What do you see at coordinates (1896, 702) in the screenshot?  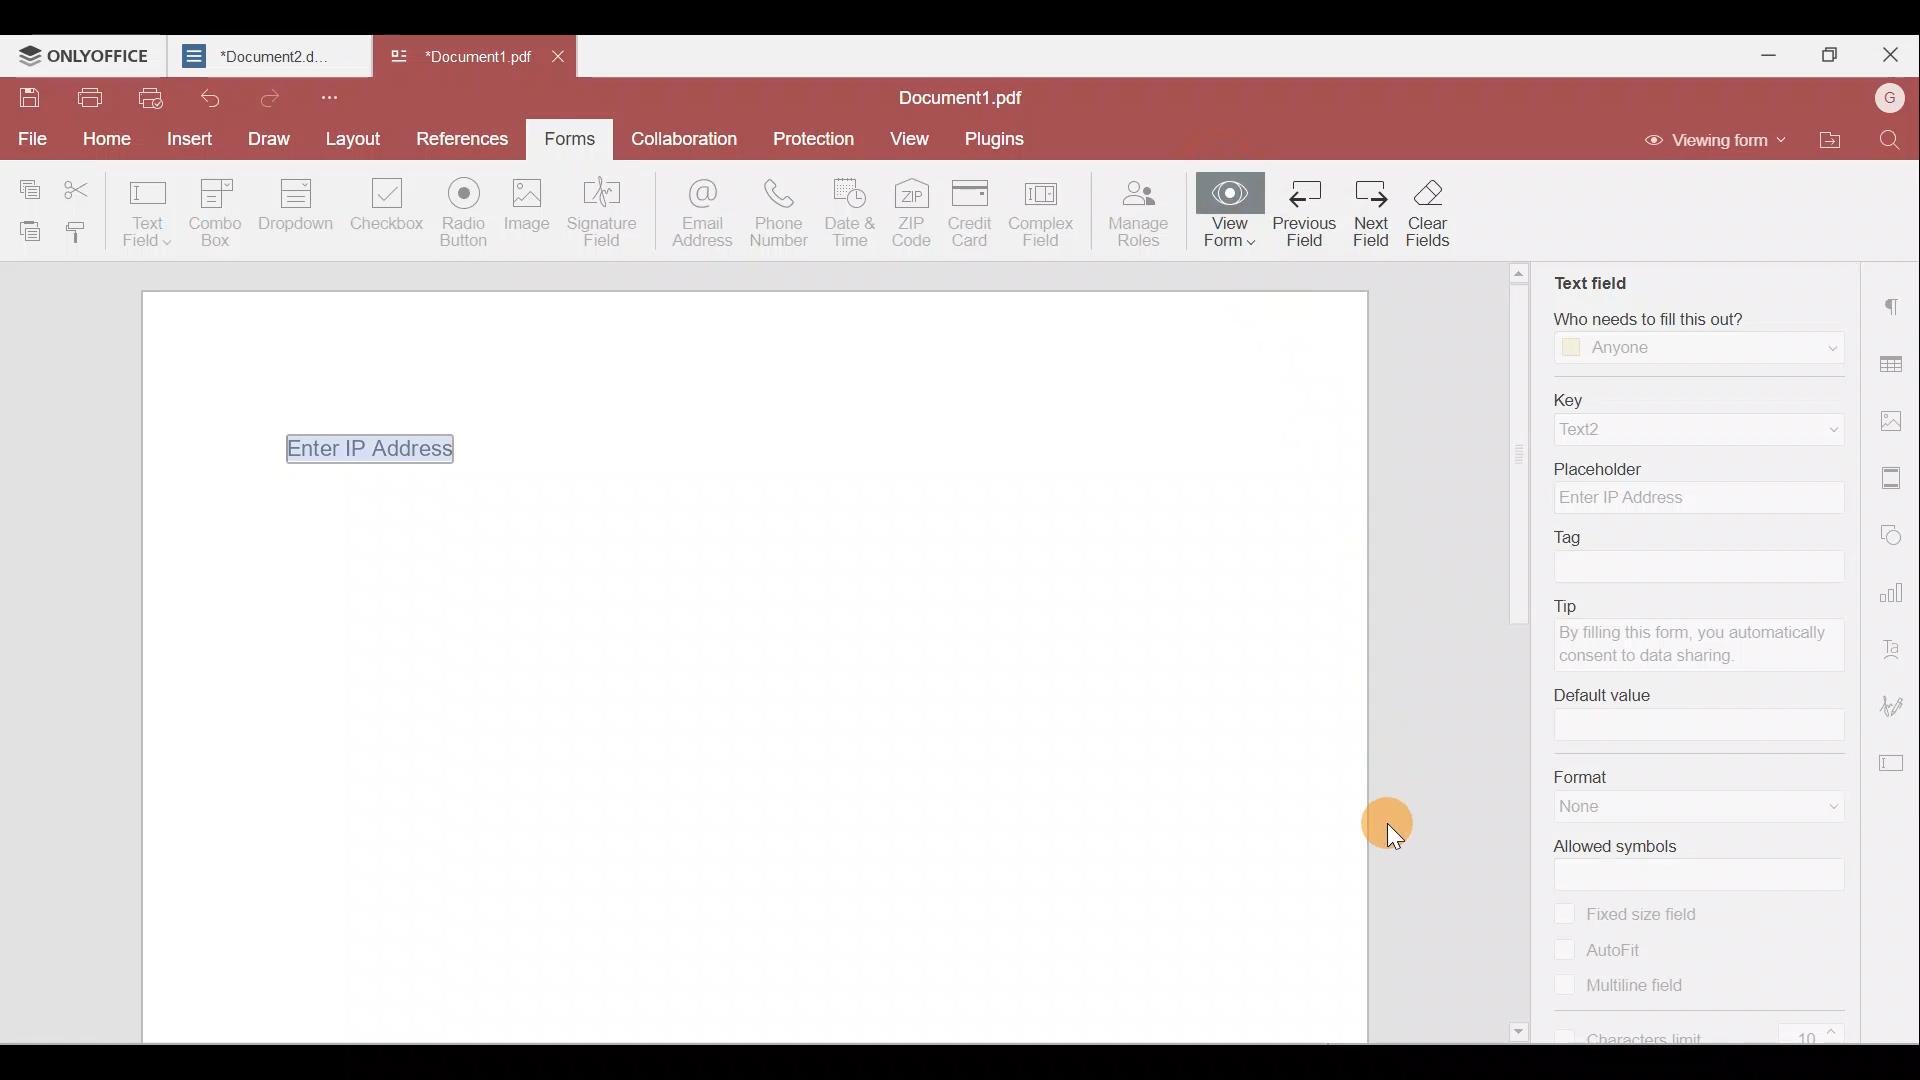 I see `Signature settings` at bounding box center [1896, 702].